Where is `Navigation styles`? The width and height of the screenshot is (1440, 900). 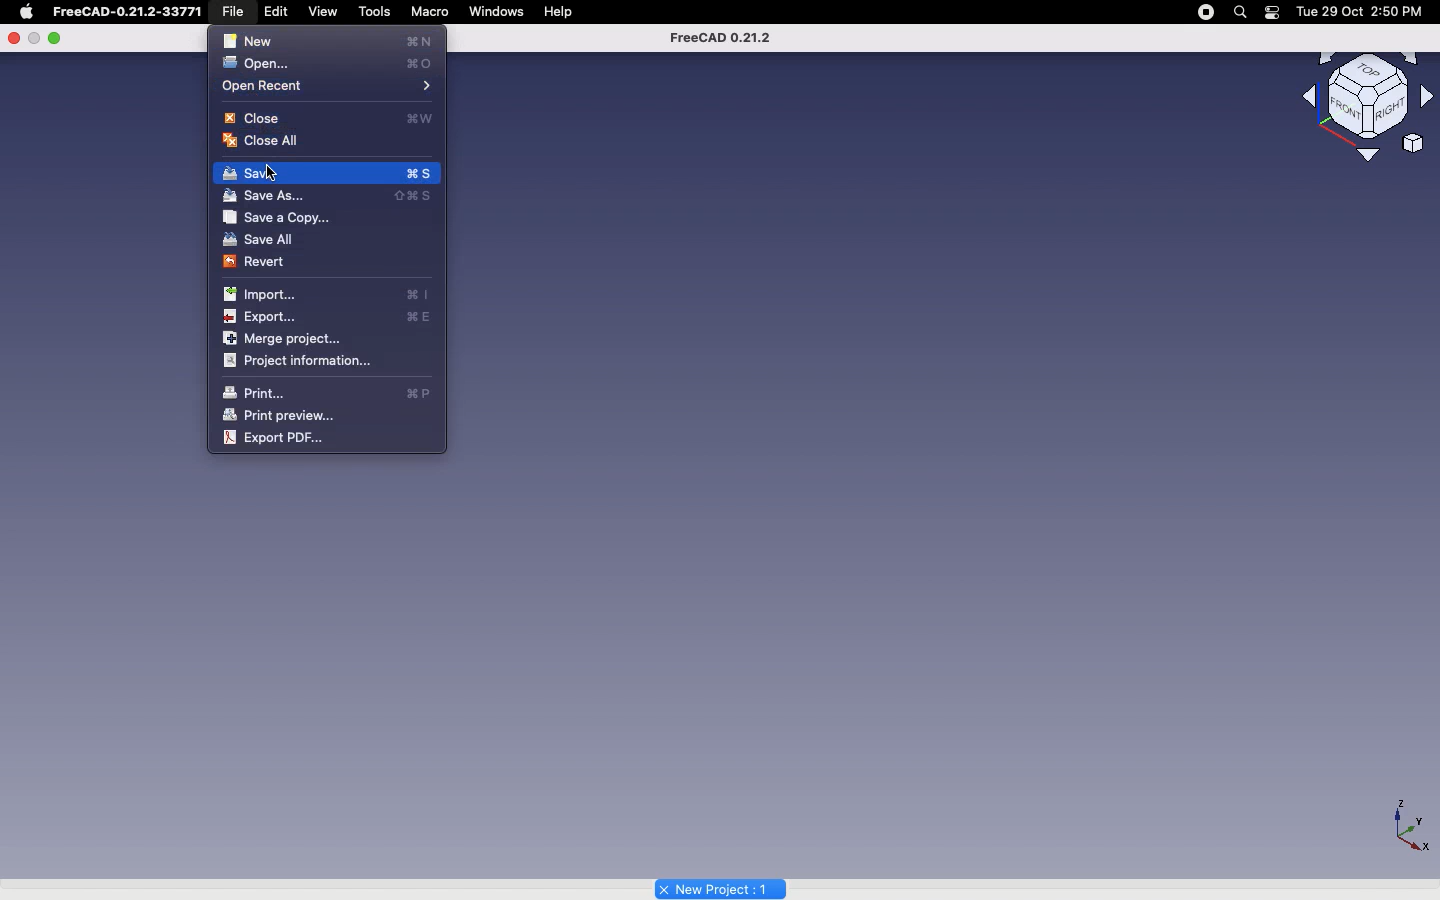
Navigation styles is located at coordinates (1366, 96).